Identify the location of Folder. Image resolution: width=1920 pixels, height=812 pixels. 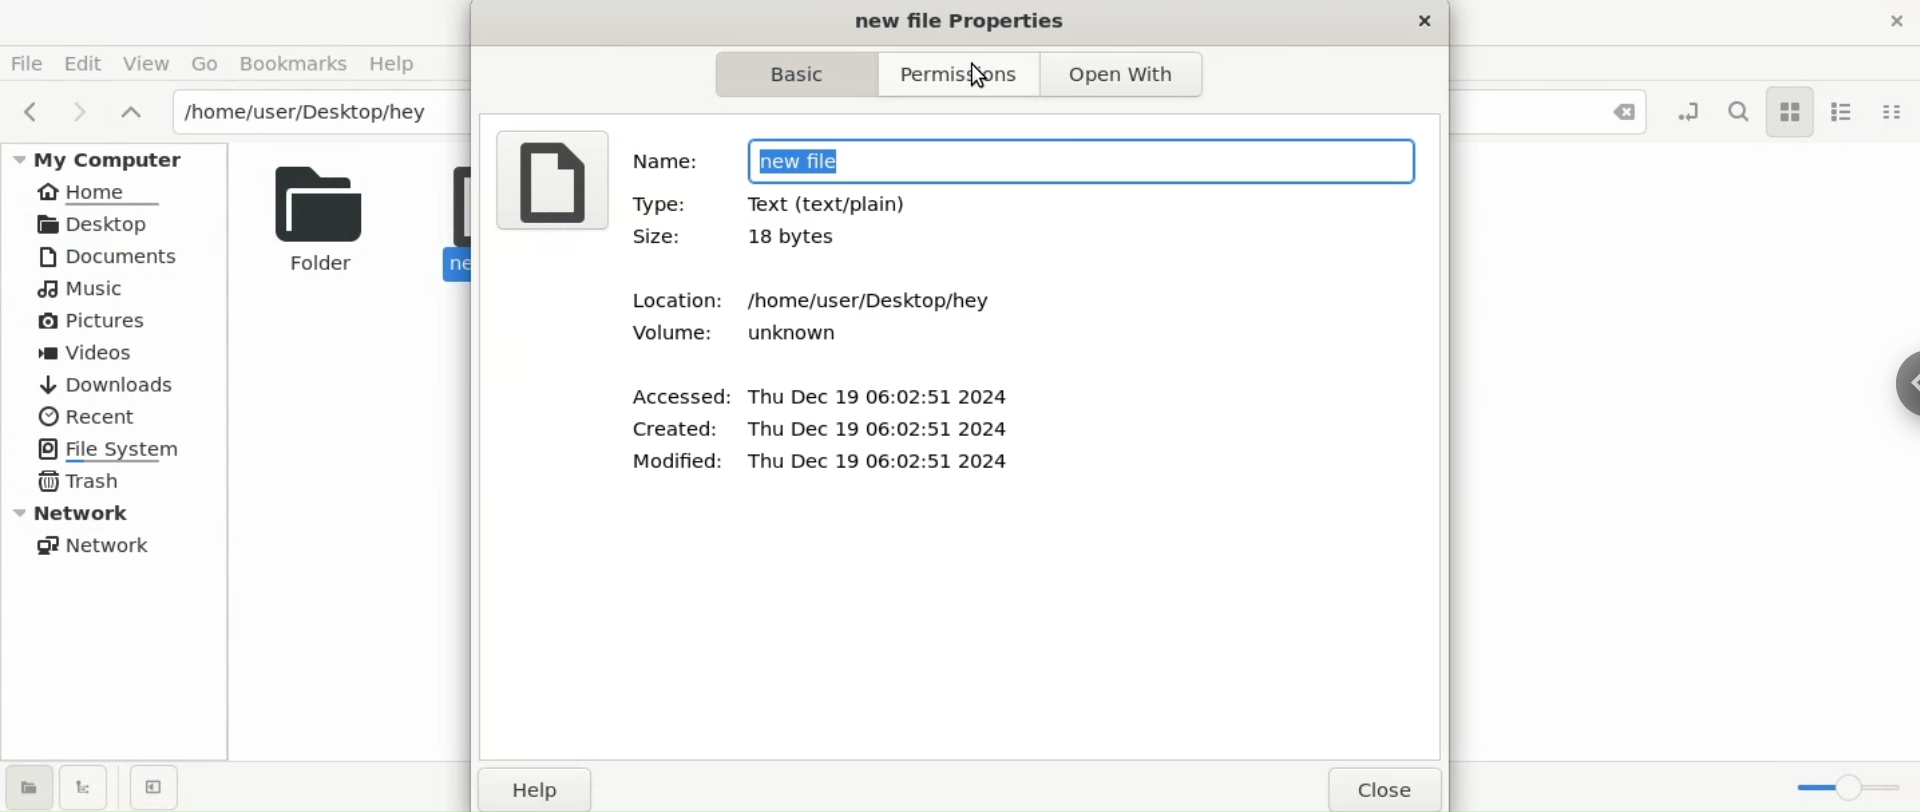
(313, 217).